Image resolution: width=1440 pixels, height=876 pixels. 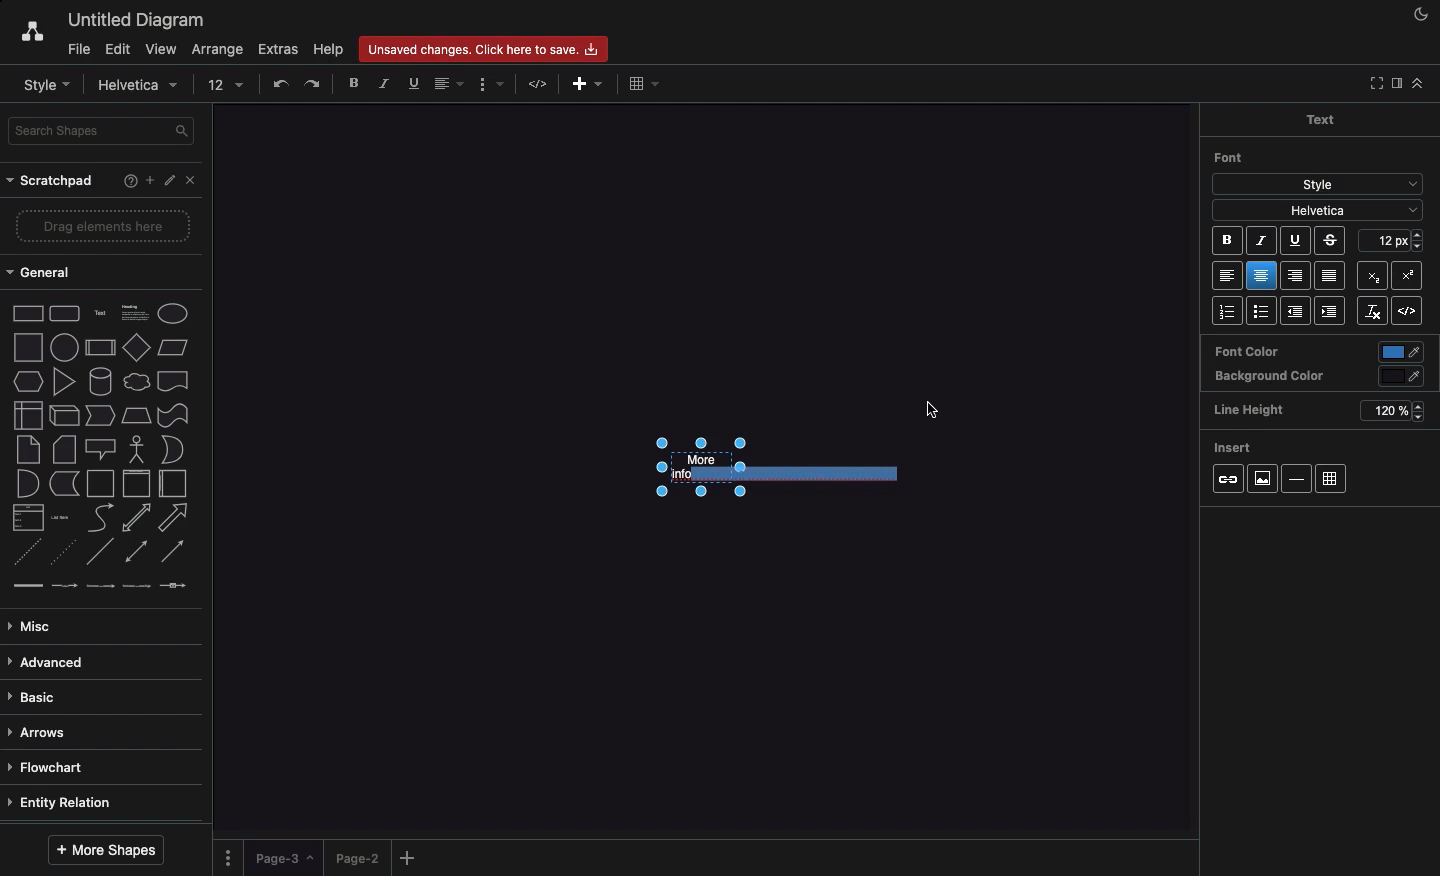 I want to click on color, so click(x=1403, y=377).